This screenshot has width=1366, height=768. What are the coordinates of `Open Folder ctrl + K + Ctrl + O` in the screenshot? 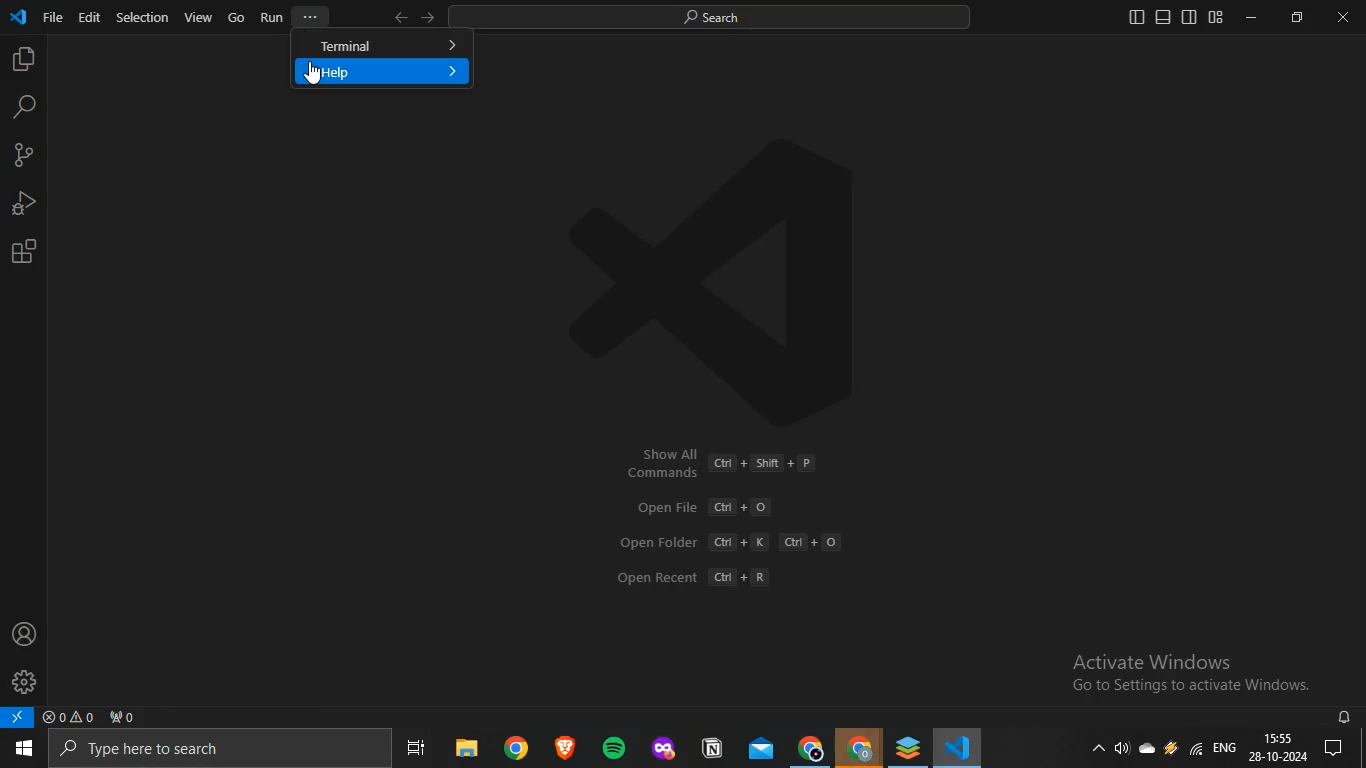 It's located at (740, 543).